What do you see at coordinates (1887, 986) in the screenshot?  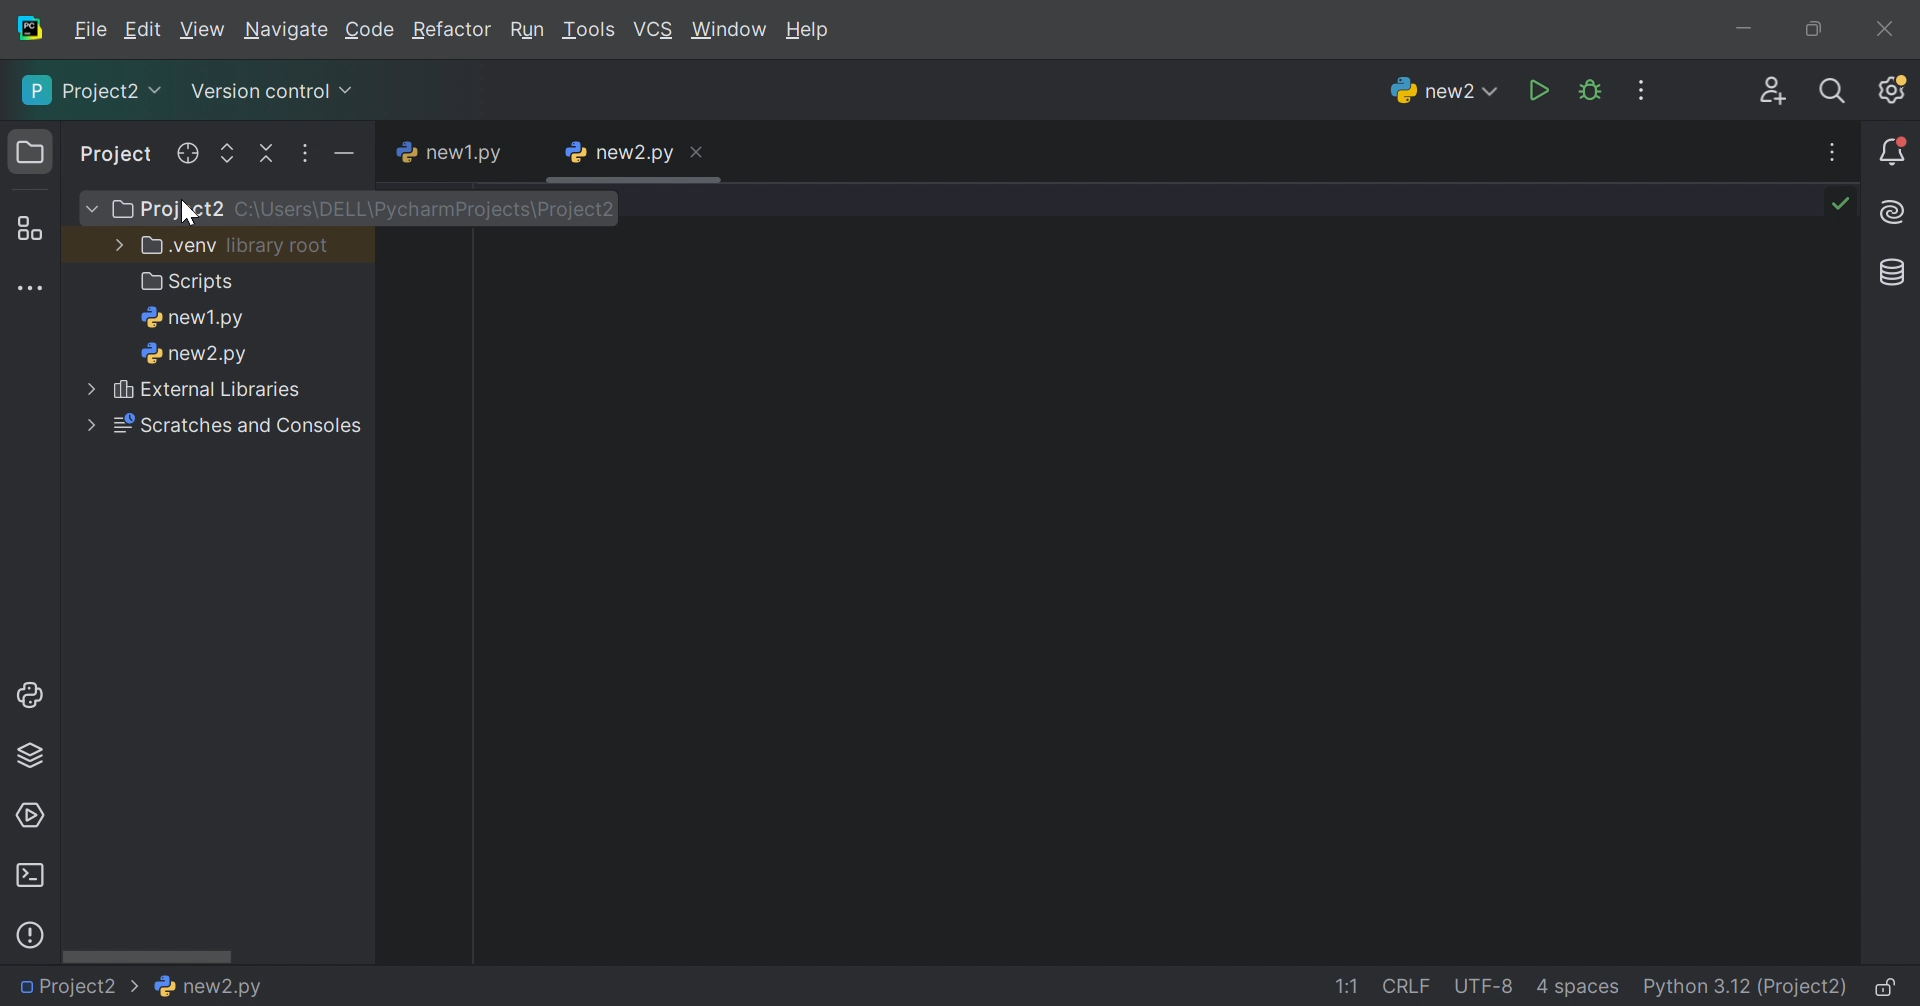 I see `Make file read-only` at bounding box center [1887, 986].